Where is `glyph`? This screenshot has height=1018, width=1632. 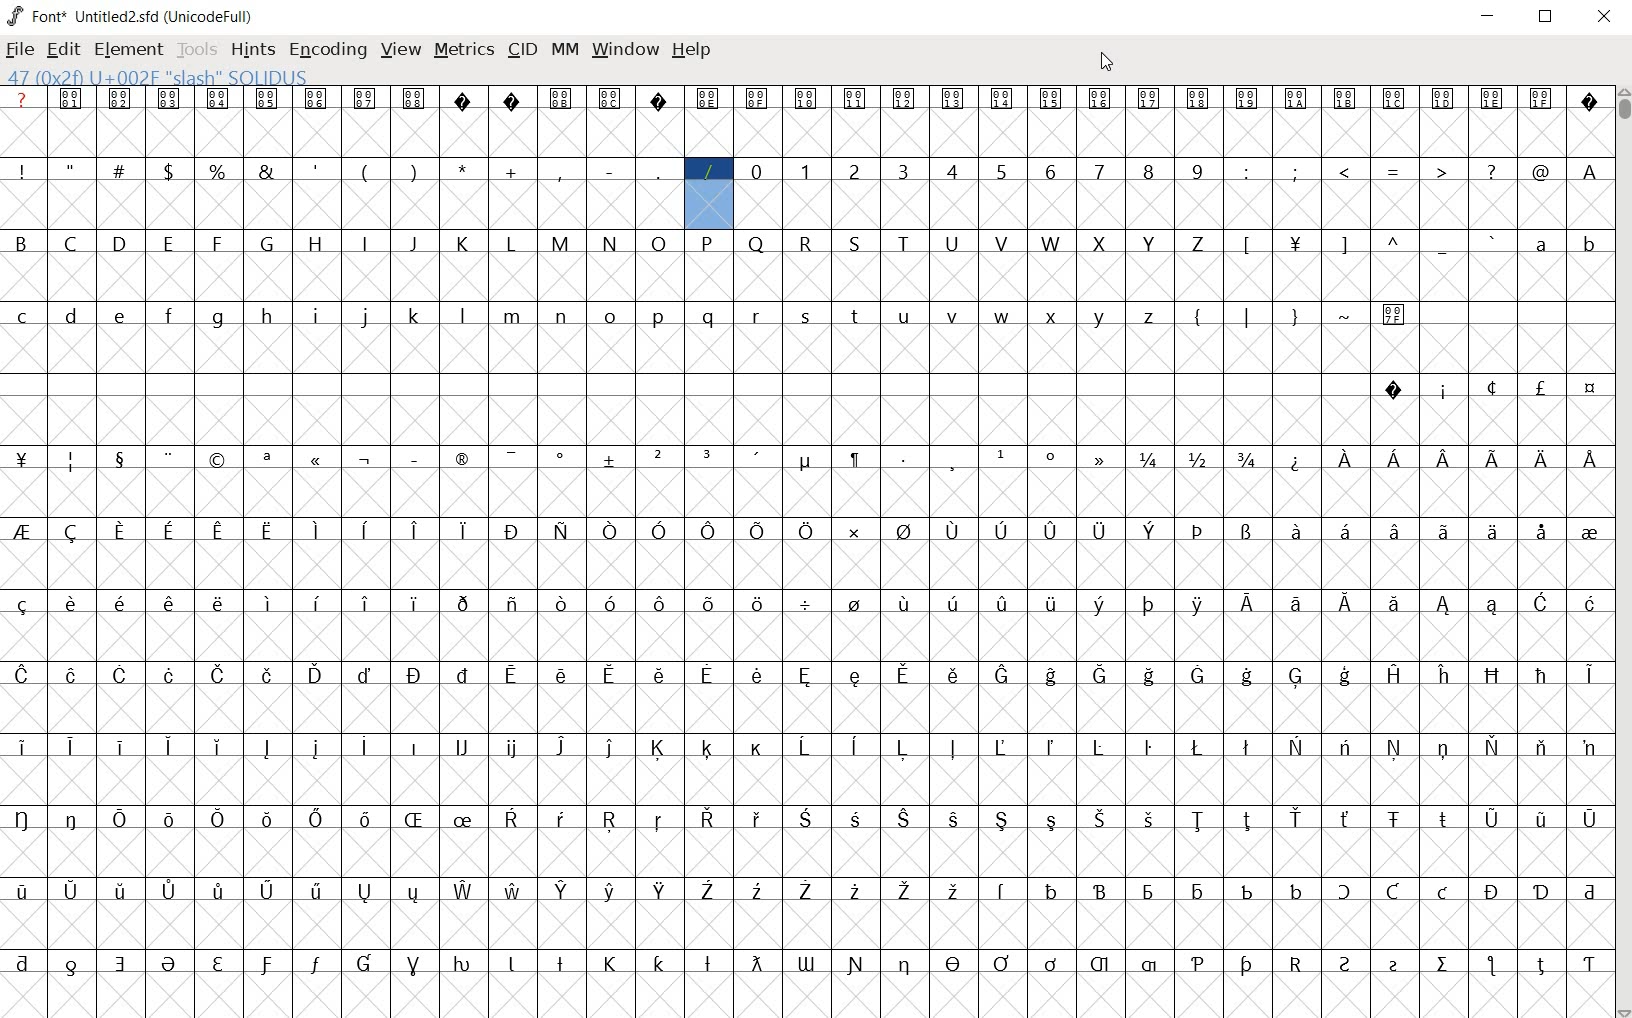 glyph is located at coordinates (459, 459).